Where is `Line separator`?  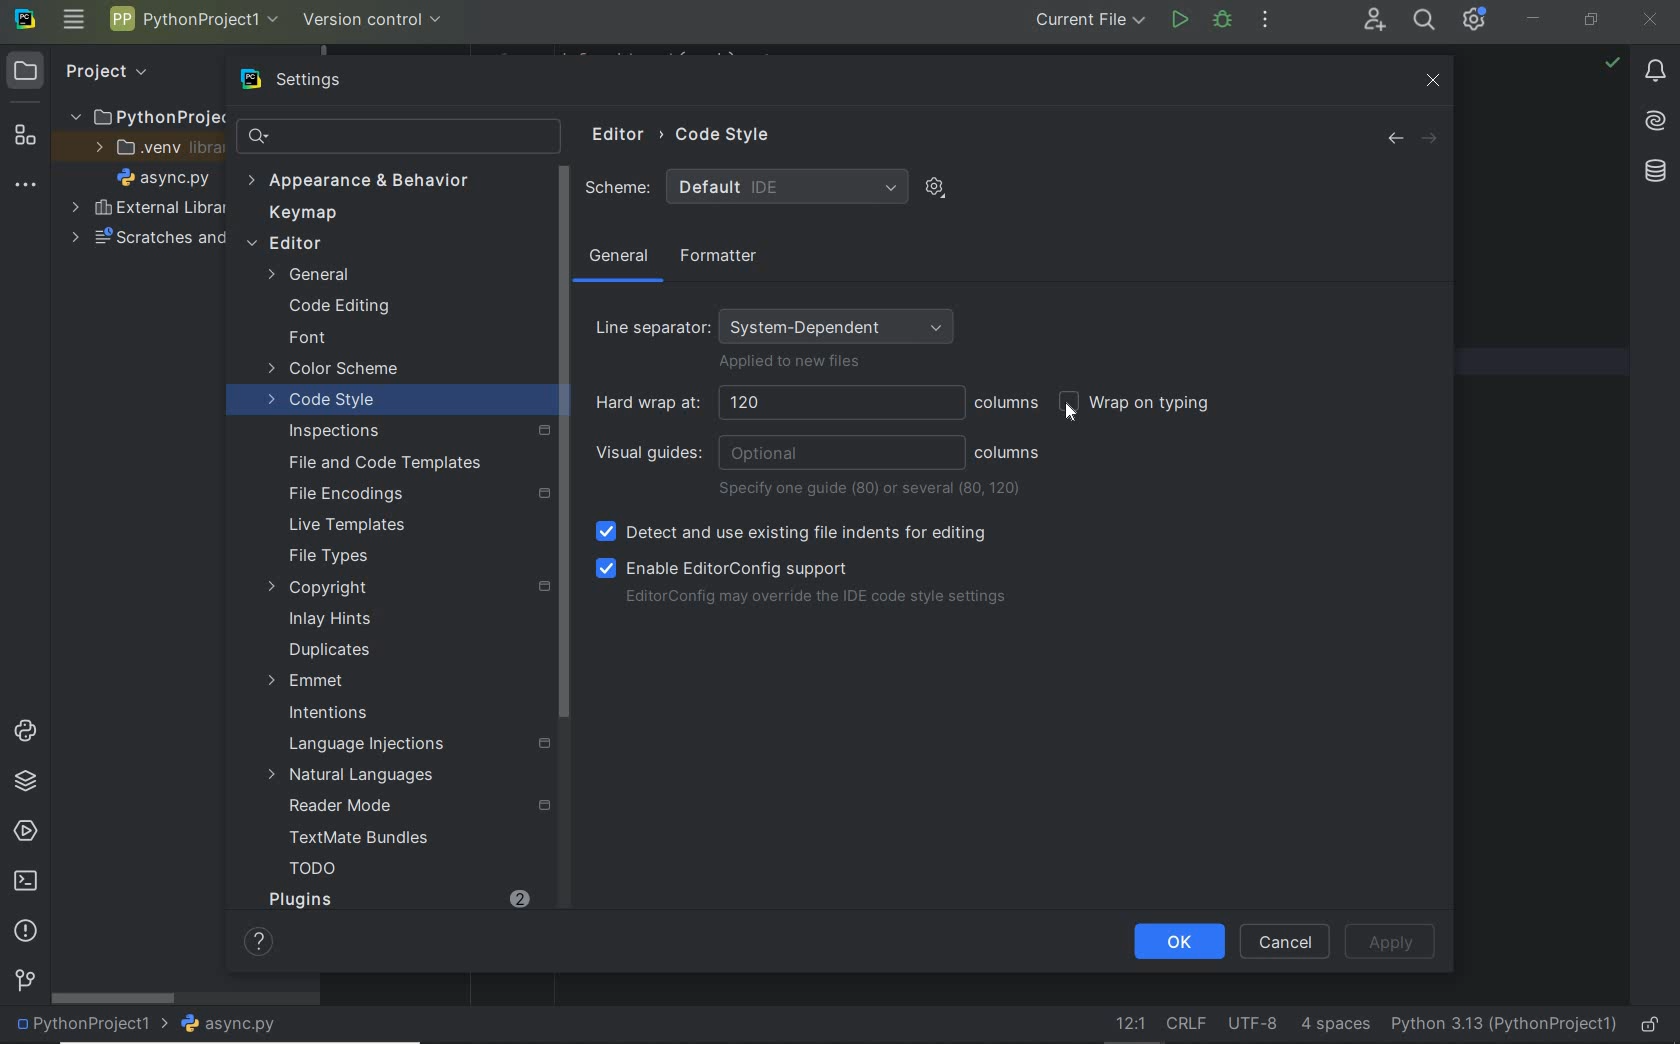 Line separator is located at coordinates (779, 321).